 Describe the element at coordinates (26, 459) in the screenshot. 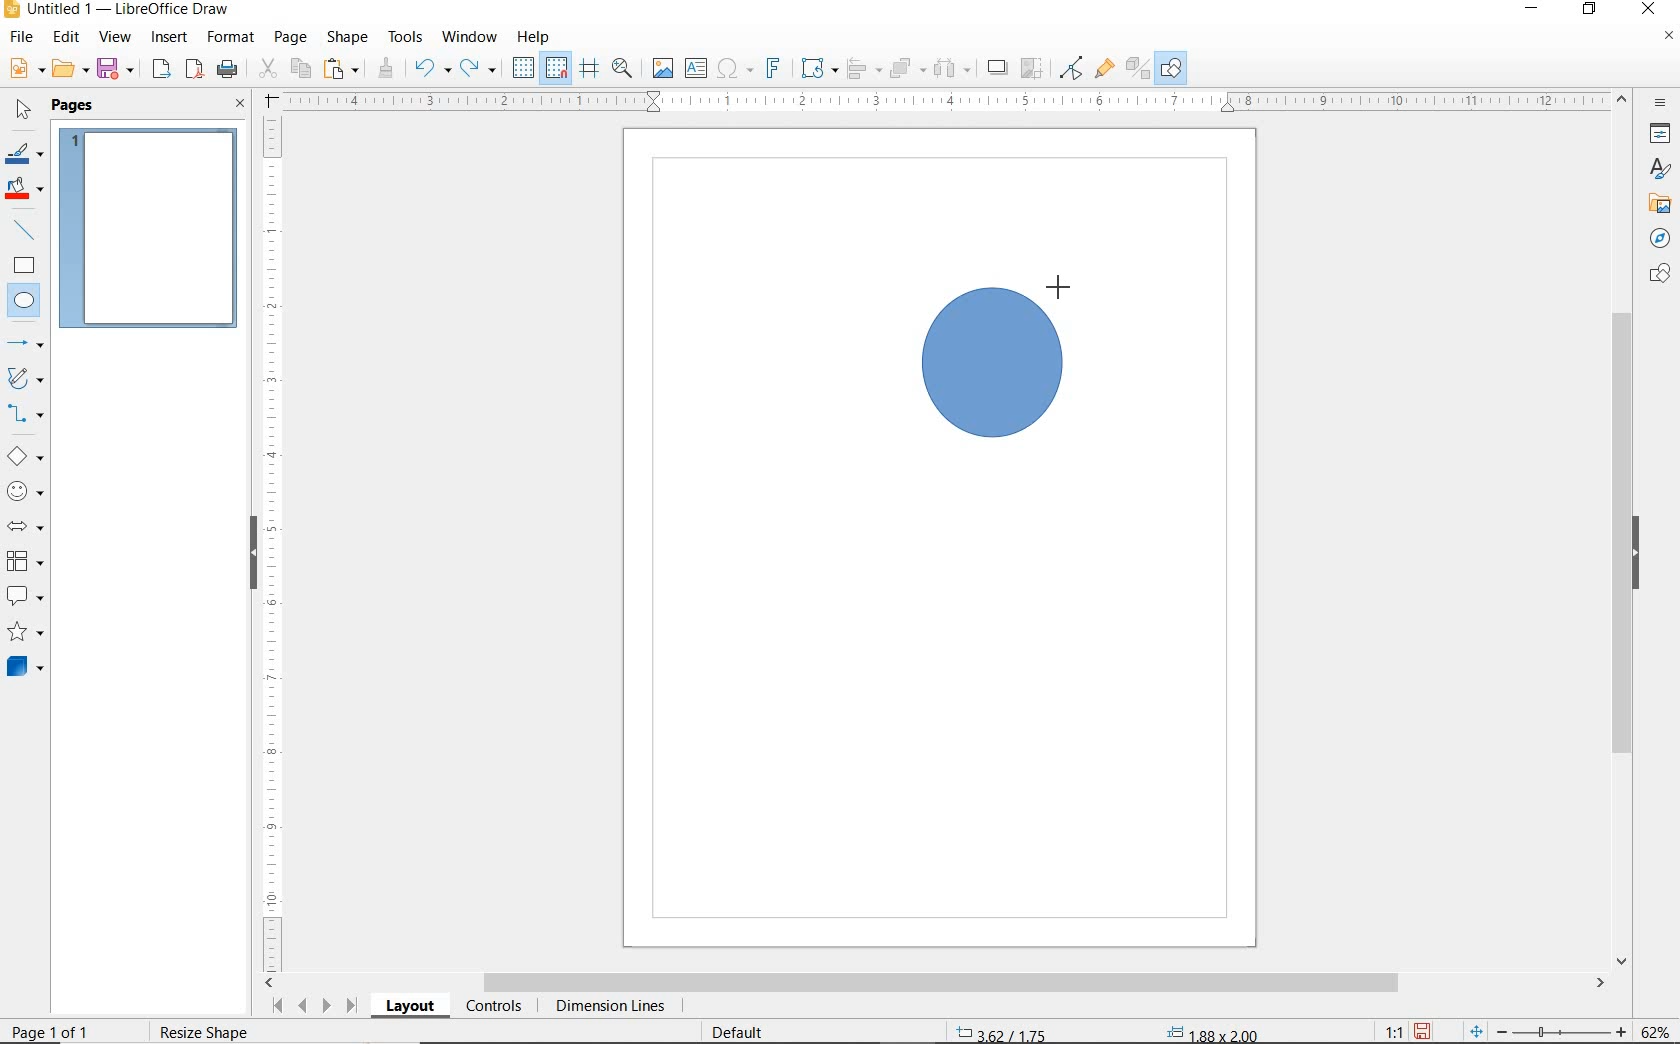

I see `BASIC SHAPES` at that location.